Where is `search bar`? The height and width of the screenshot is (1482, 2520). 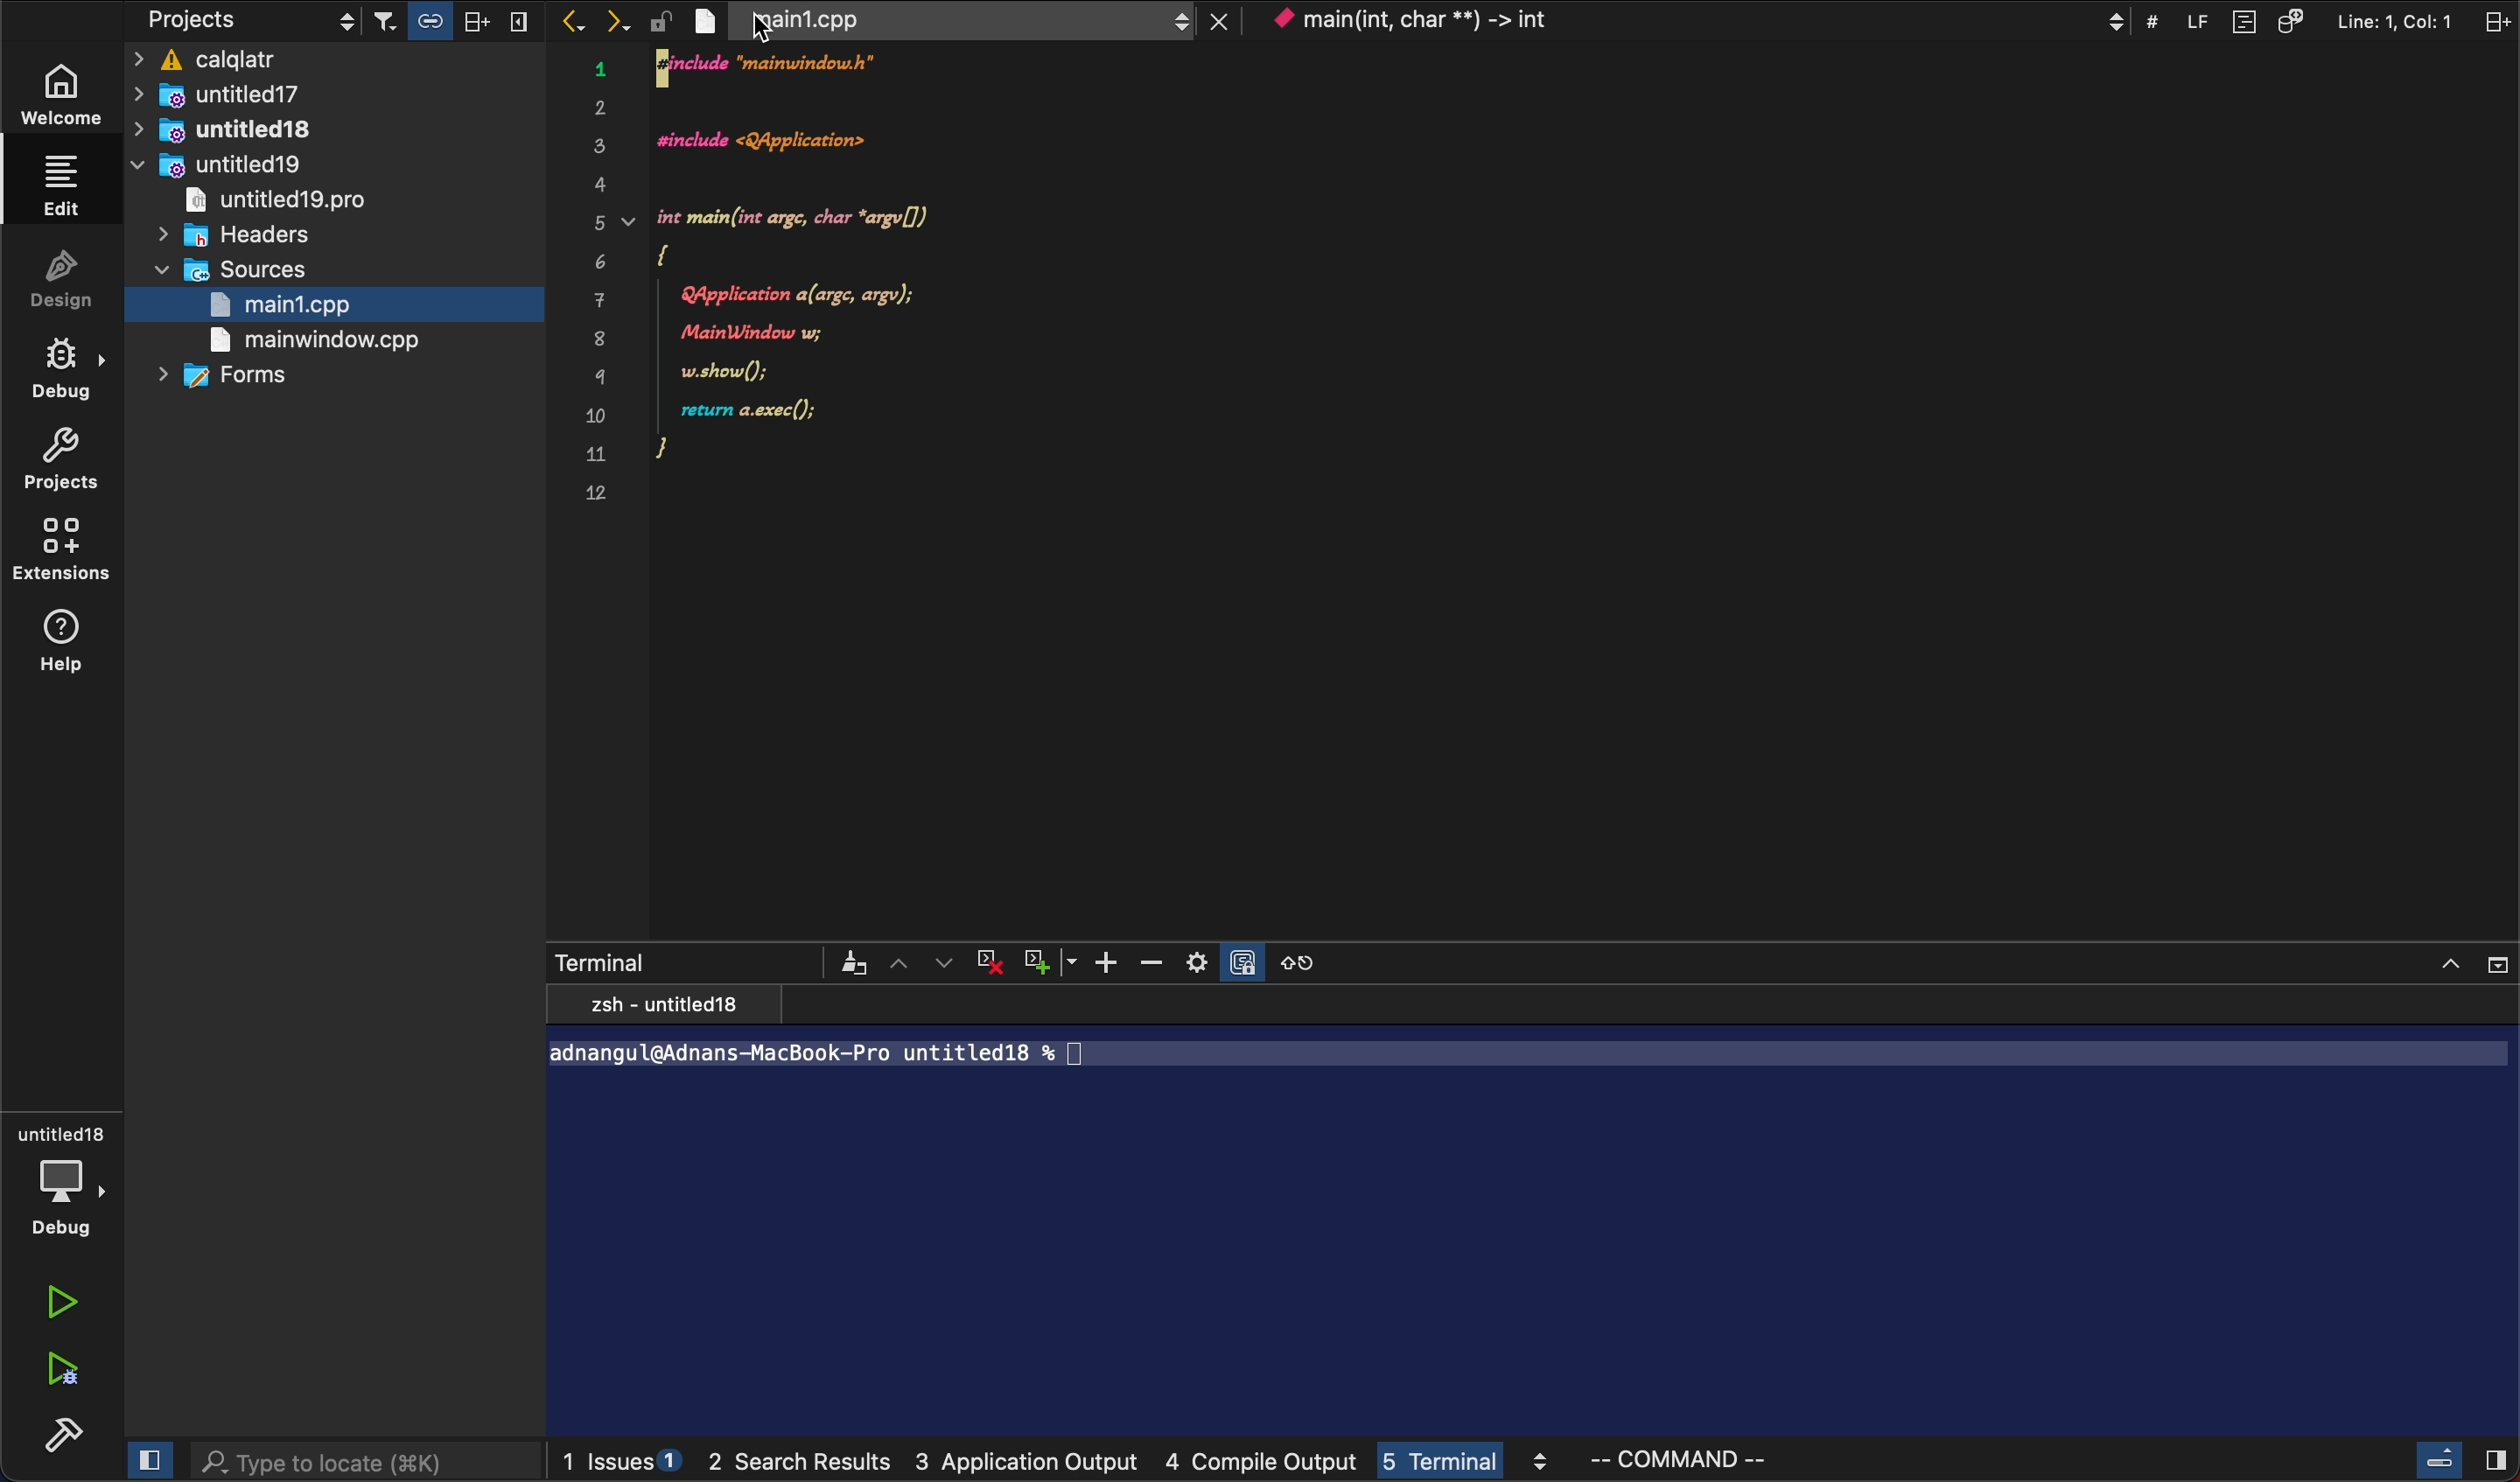
search bar is located at coordinates (347, 1464).